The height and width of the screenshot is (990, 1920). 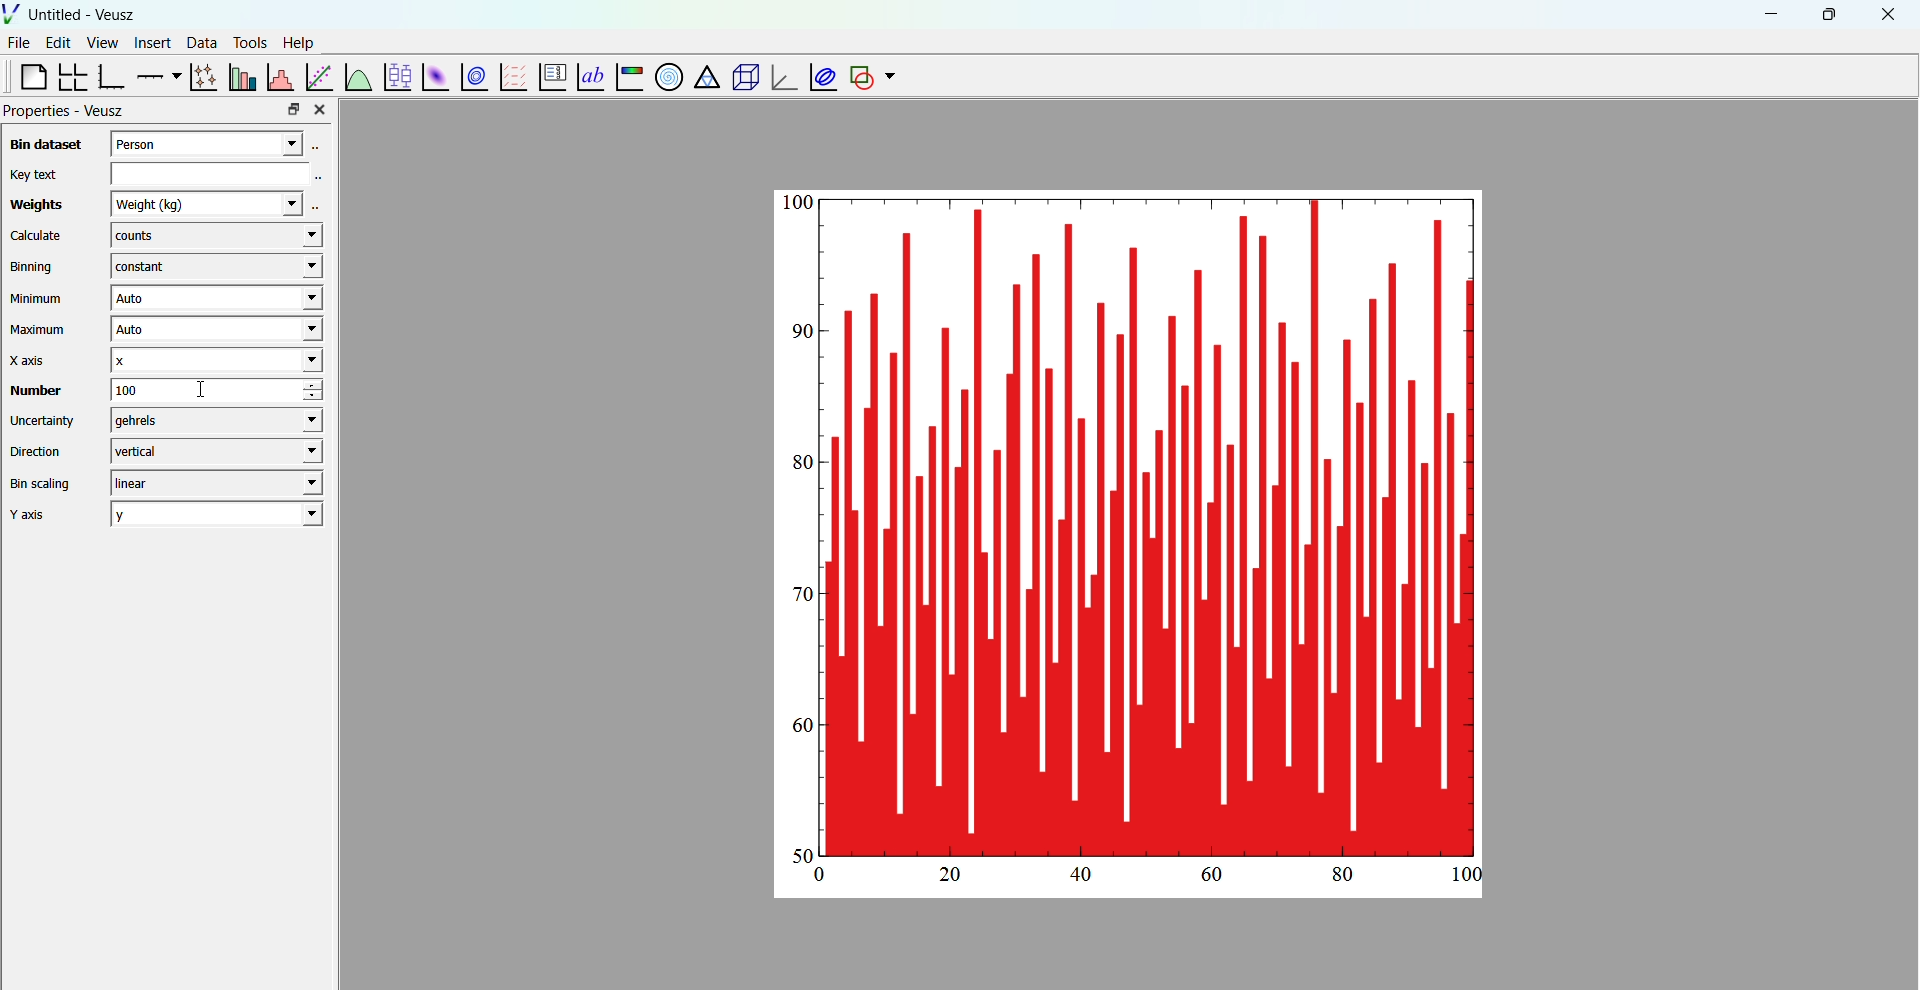 What do you see at coordinates (212, 483) in the screenshot?
I see `liner - drop down` at bounding box center [212, 483].